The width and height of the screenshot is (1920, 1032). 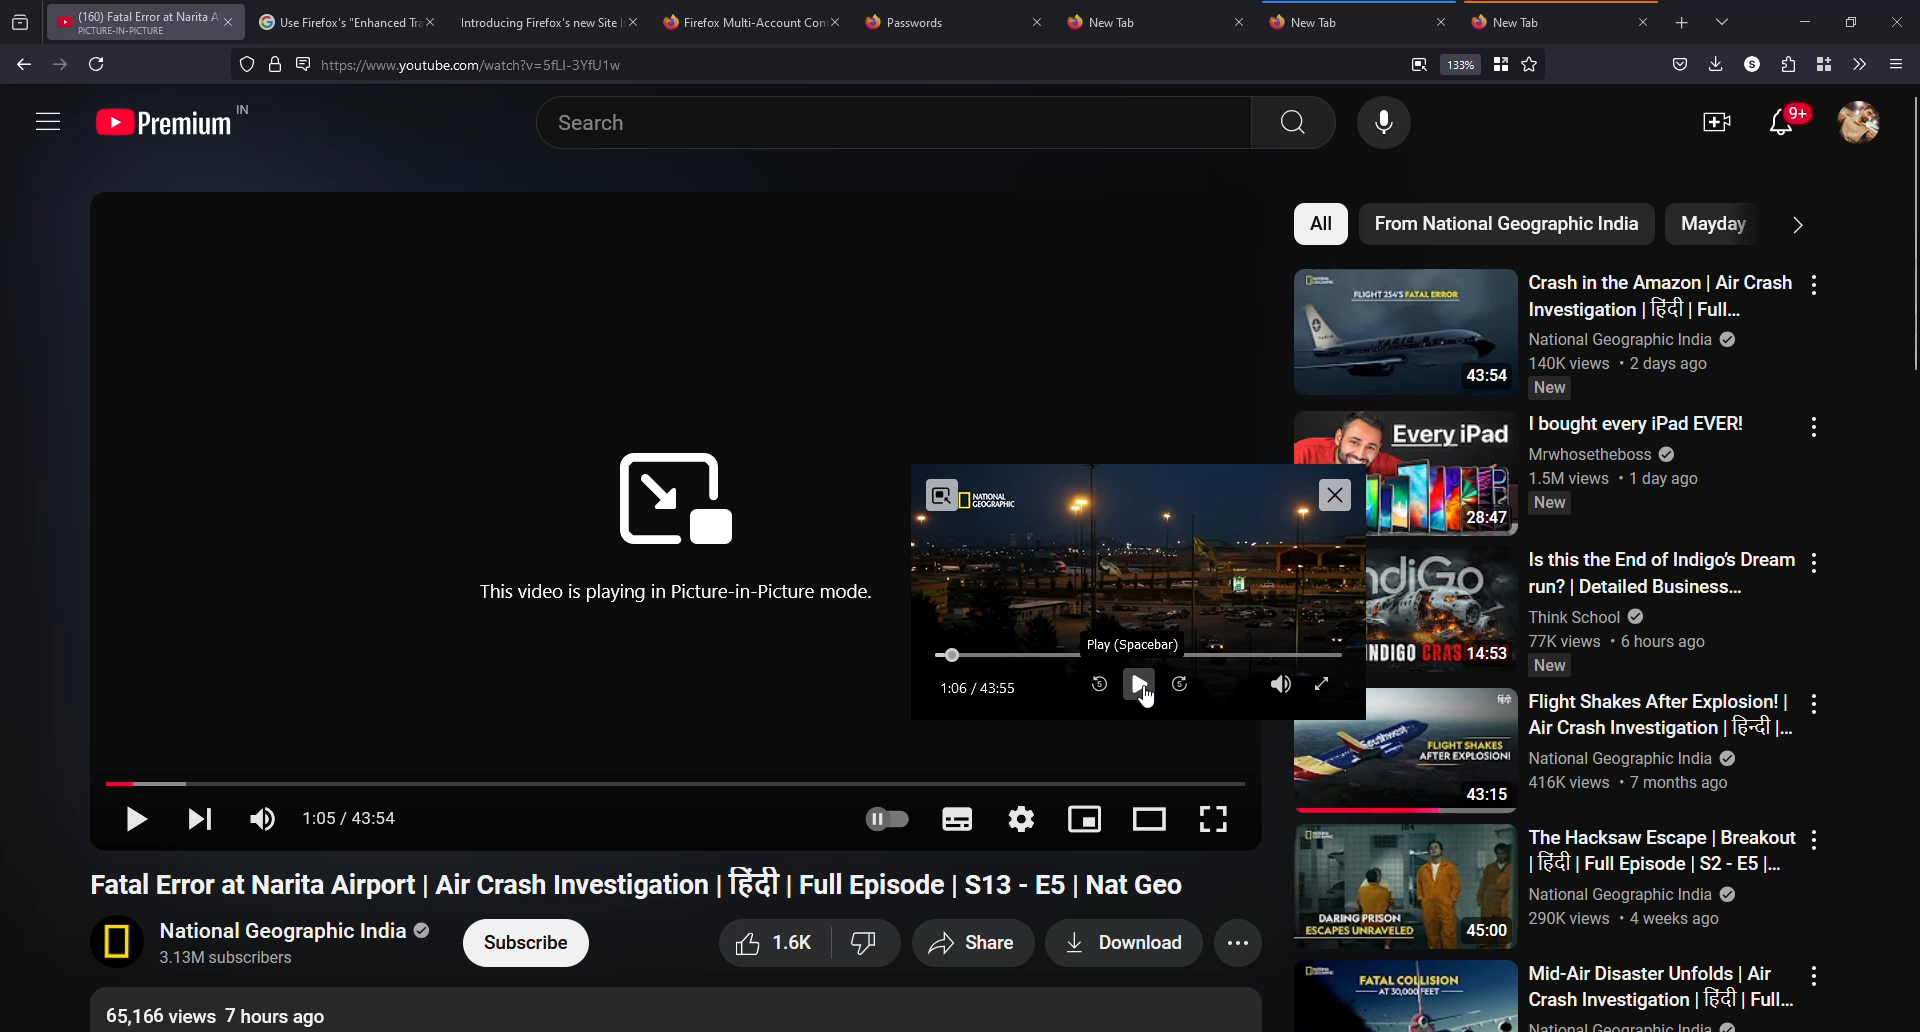 What do you see at coordinates (1098, 685) in the screenshot?
I see `rewind` at bounding box center [1098, 685].